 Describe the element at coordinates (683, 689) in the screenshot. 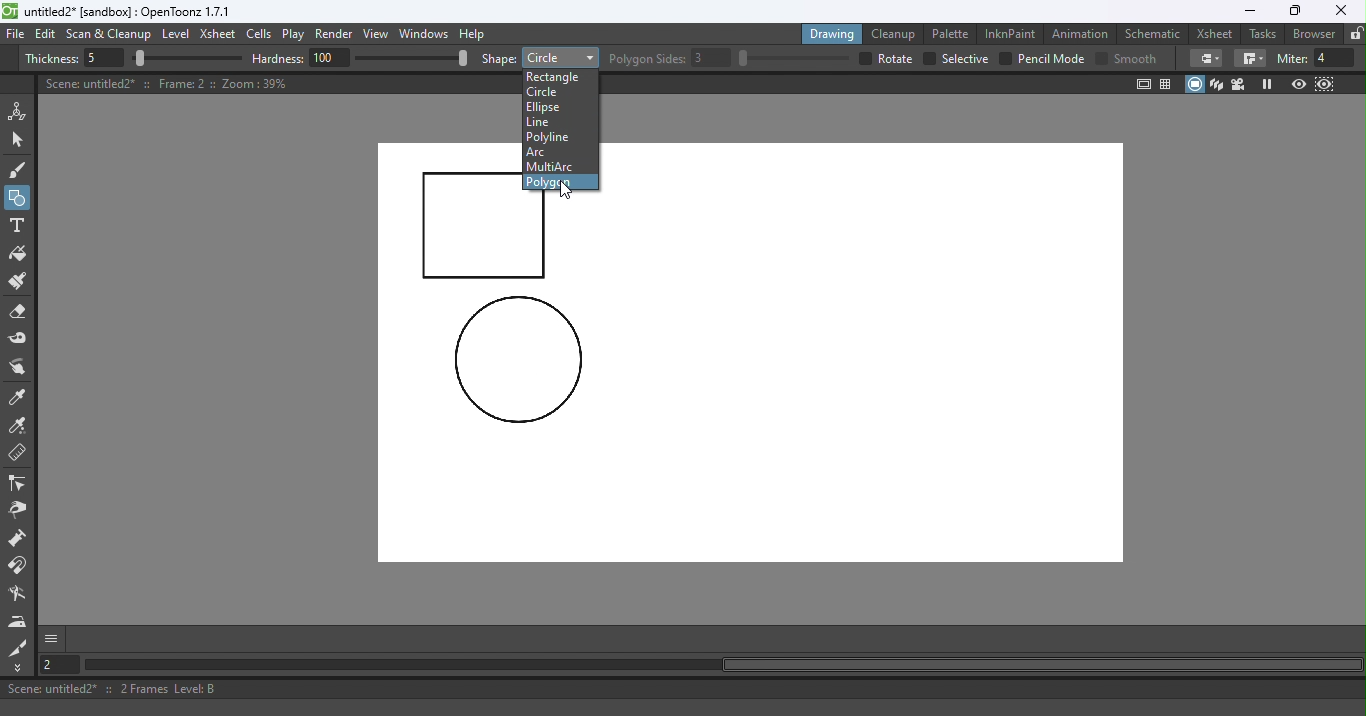

I see `Status bar` at that location.